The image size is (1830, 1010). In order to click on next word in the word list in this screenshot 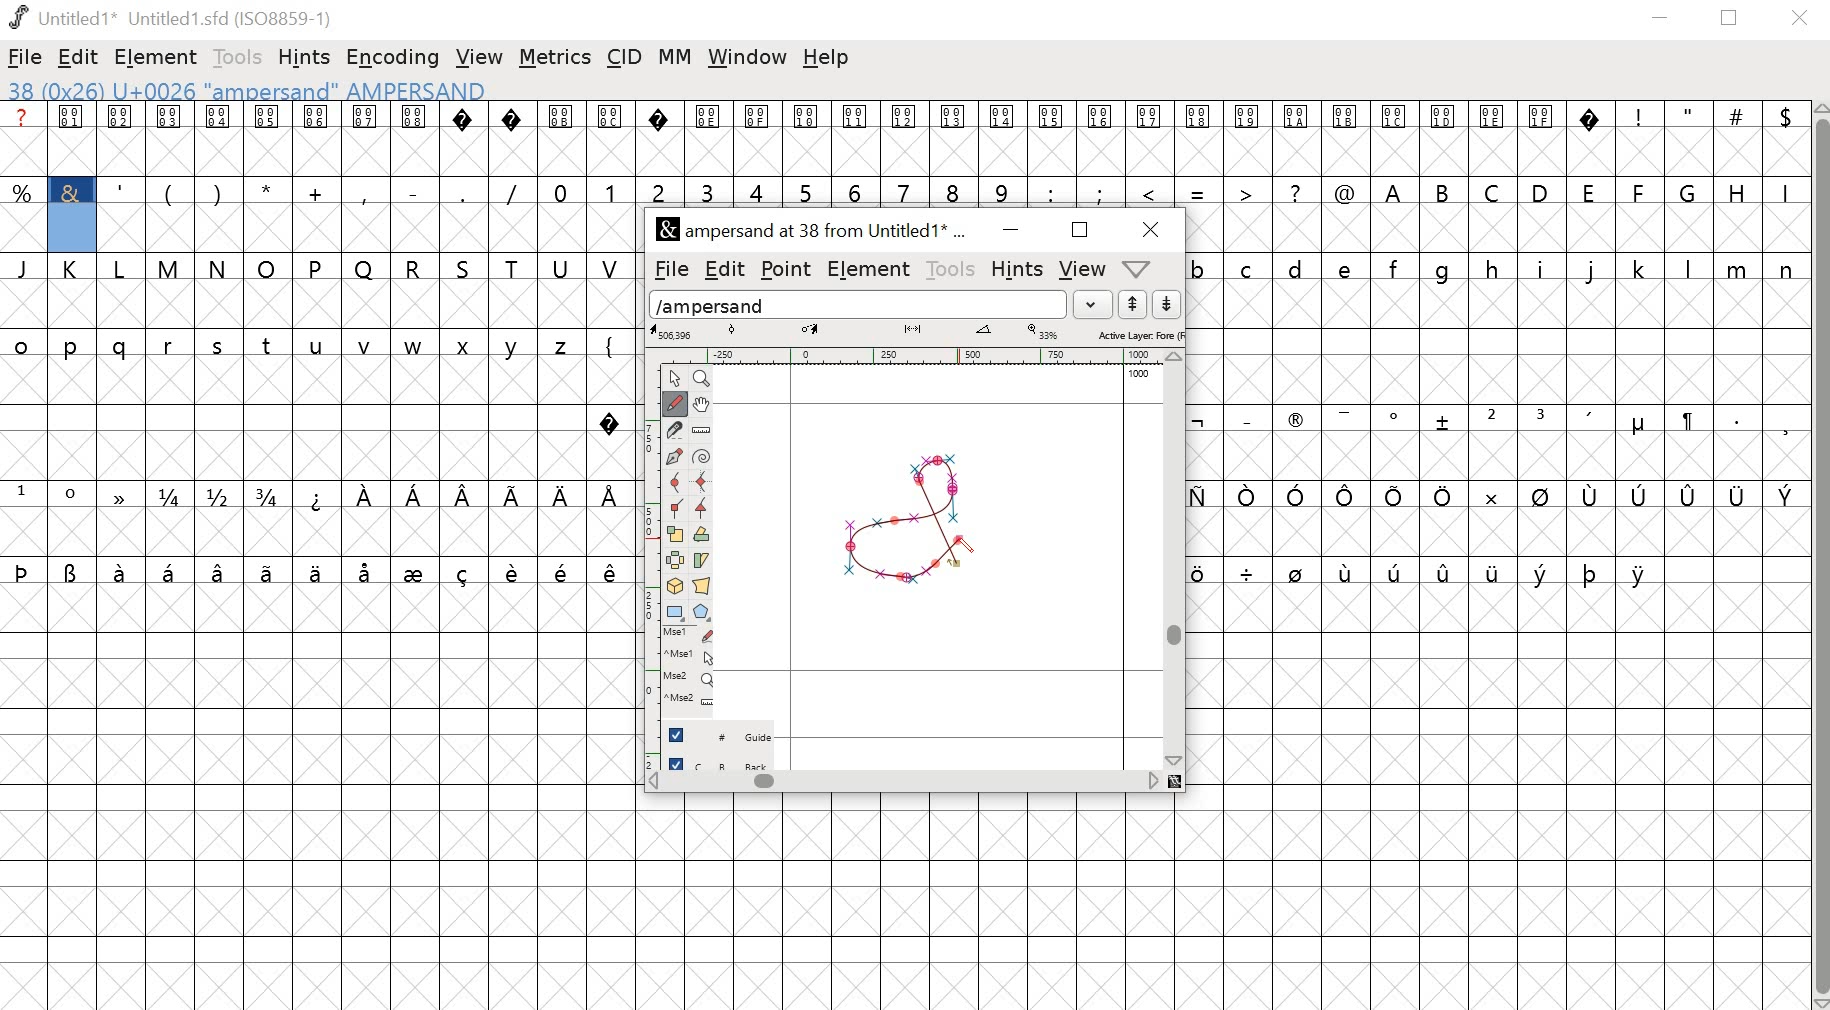, I will do `click(1167, 305)`.